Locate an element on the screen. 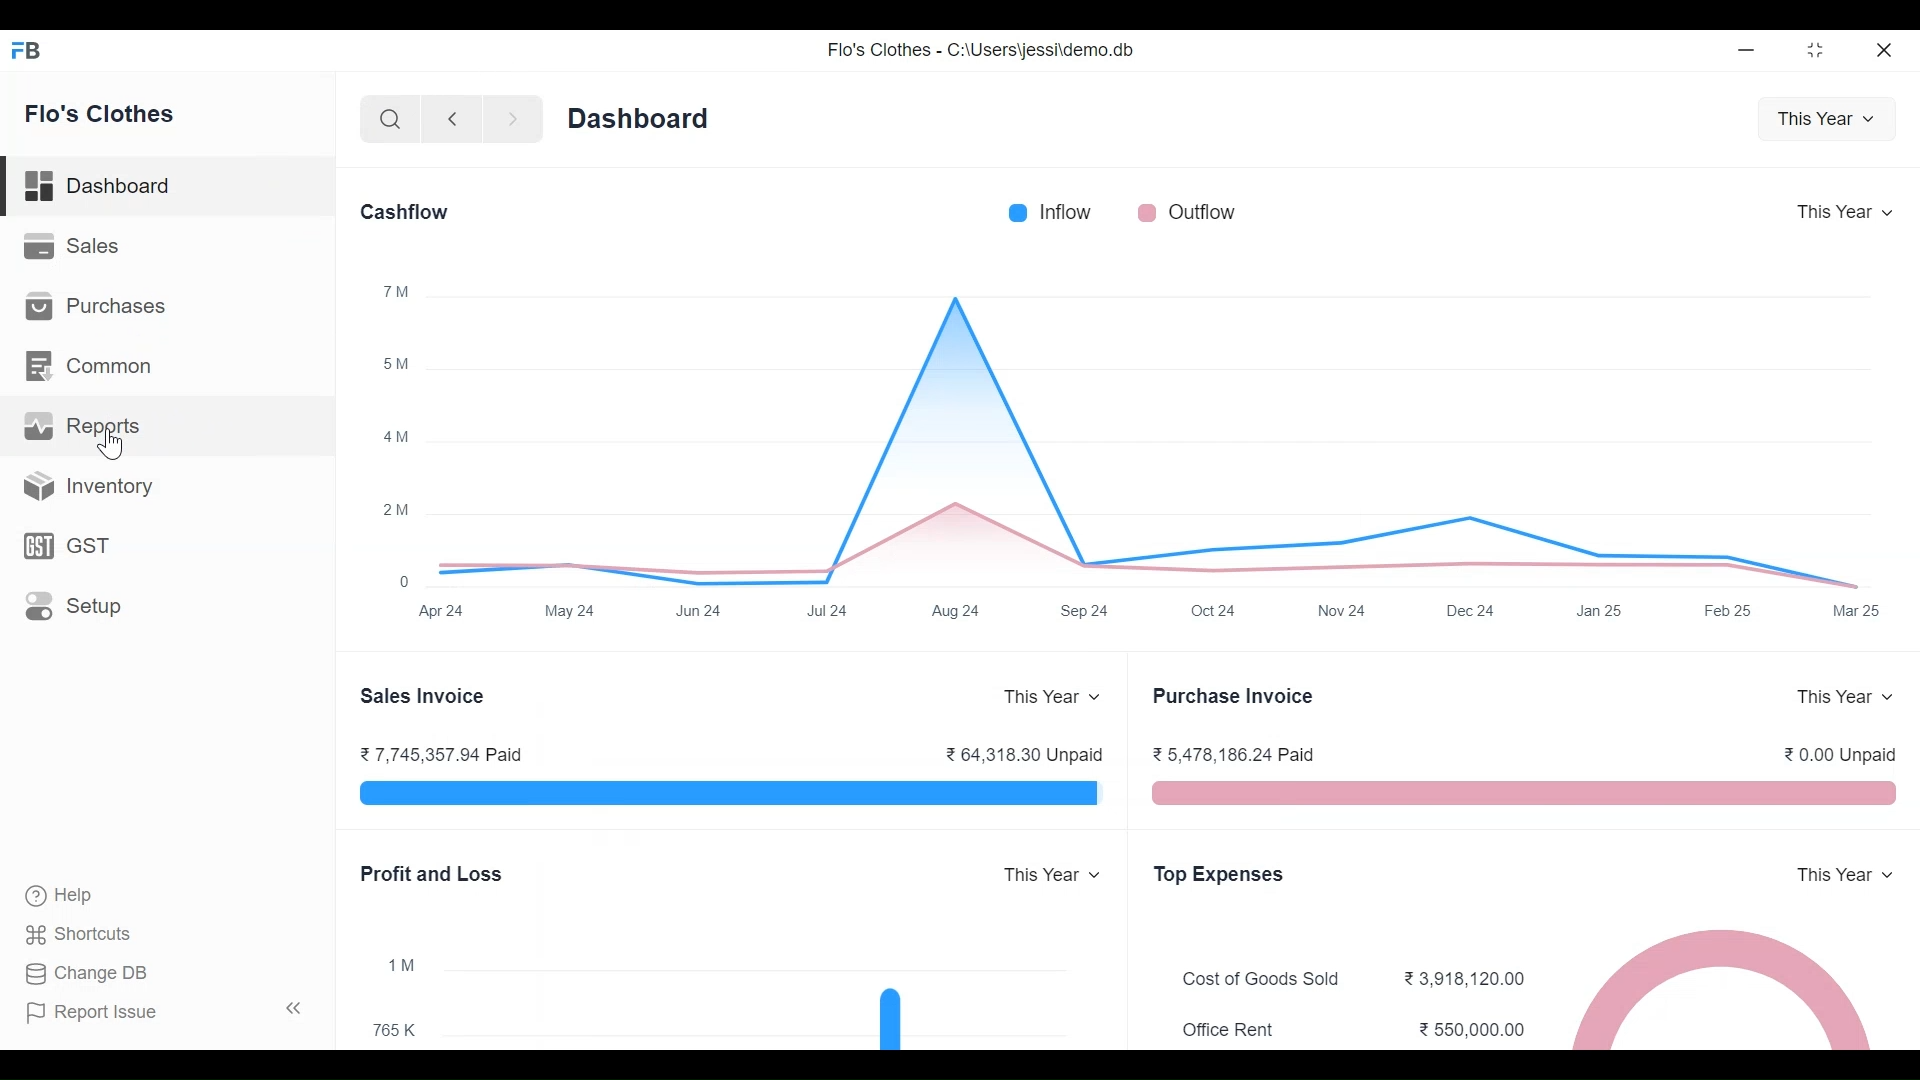  outflow is located at coordinates (1187, 212).